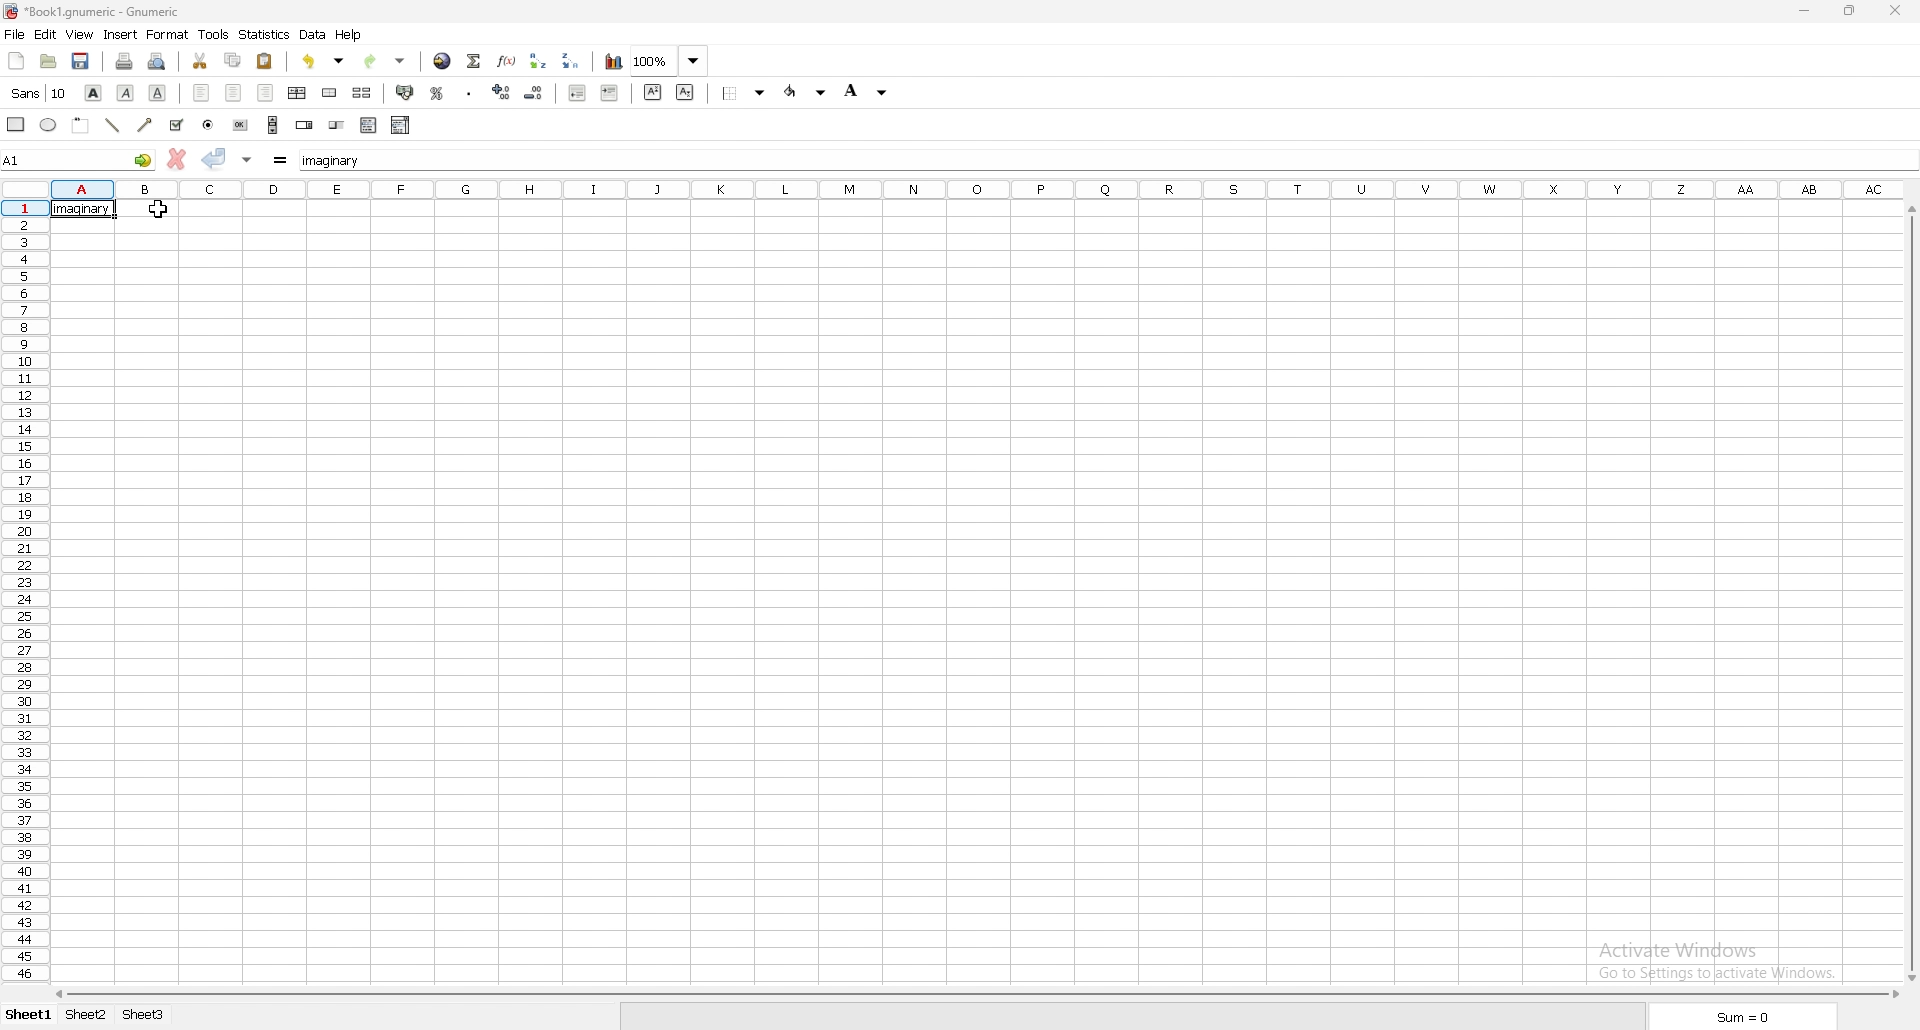 The height and width of the screenshot is (1030, 1920). What do you see at coordinates (981, 190) in the screenshot?
I see `column` at bounding box center [981, 190].